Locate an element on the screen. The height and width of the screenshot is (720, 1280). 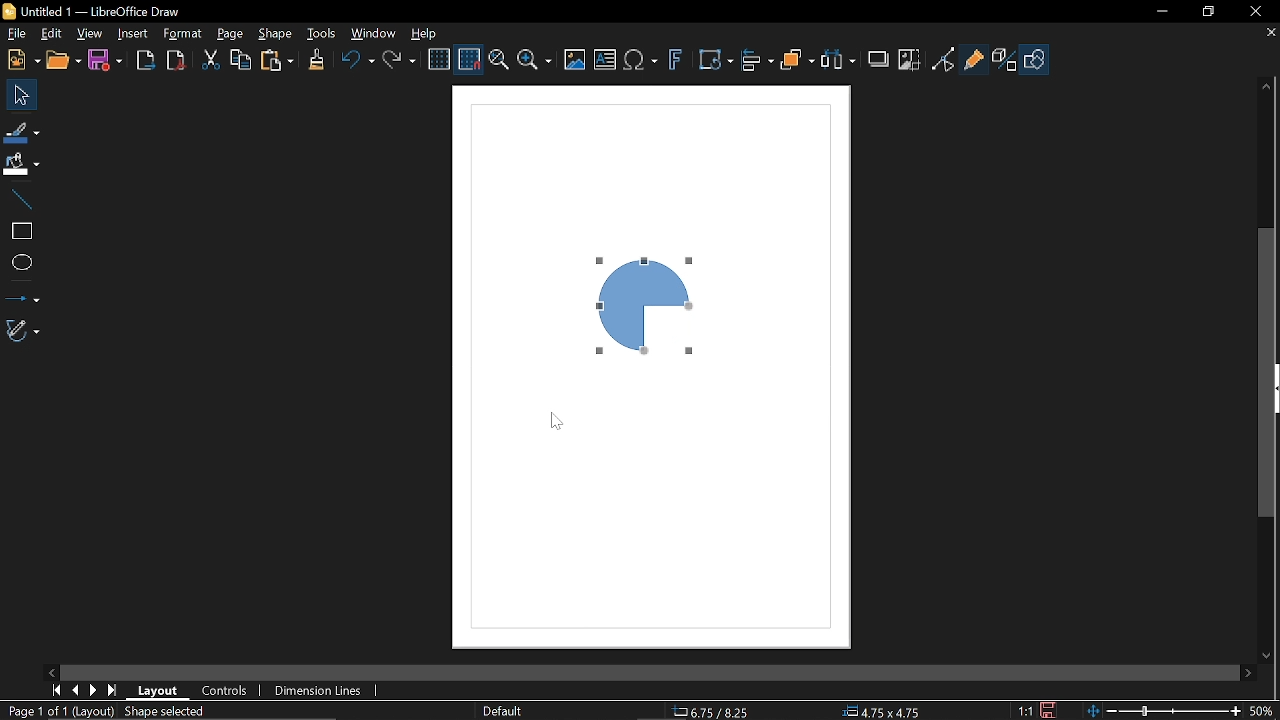
Layout is located at coordinates (160, 690).